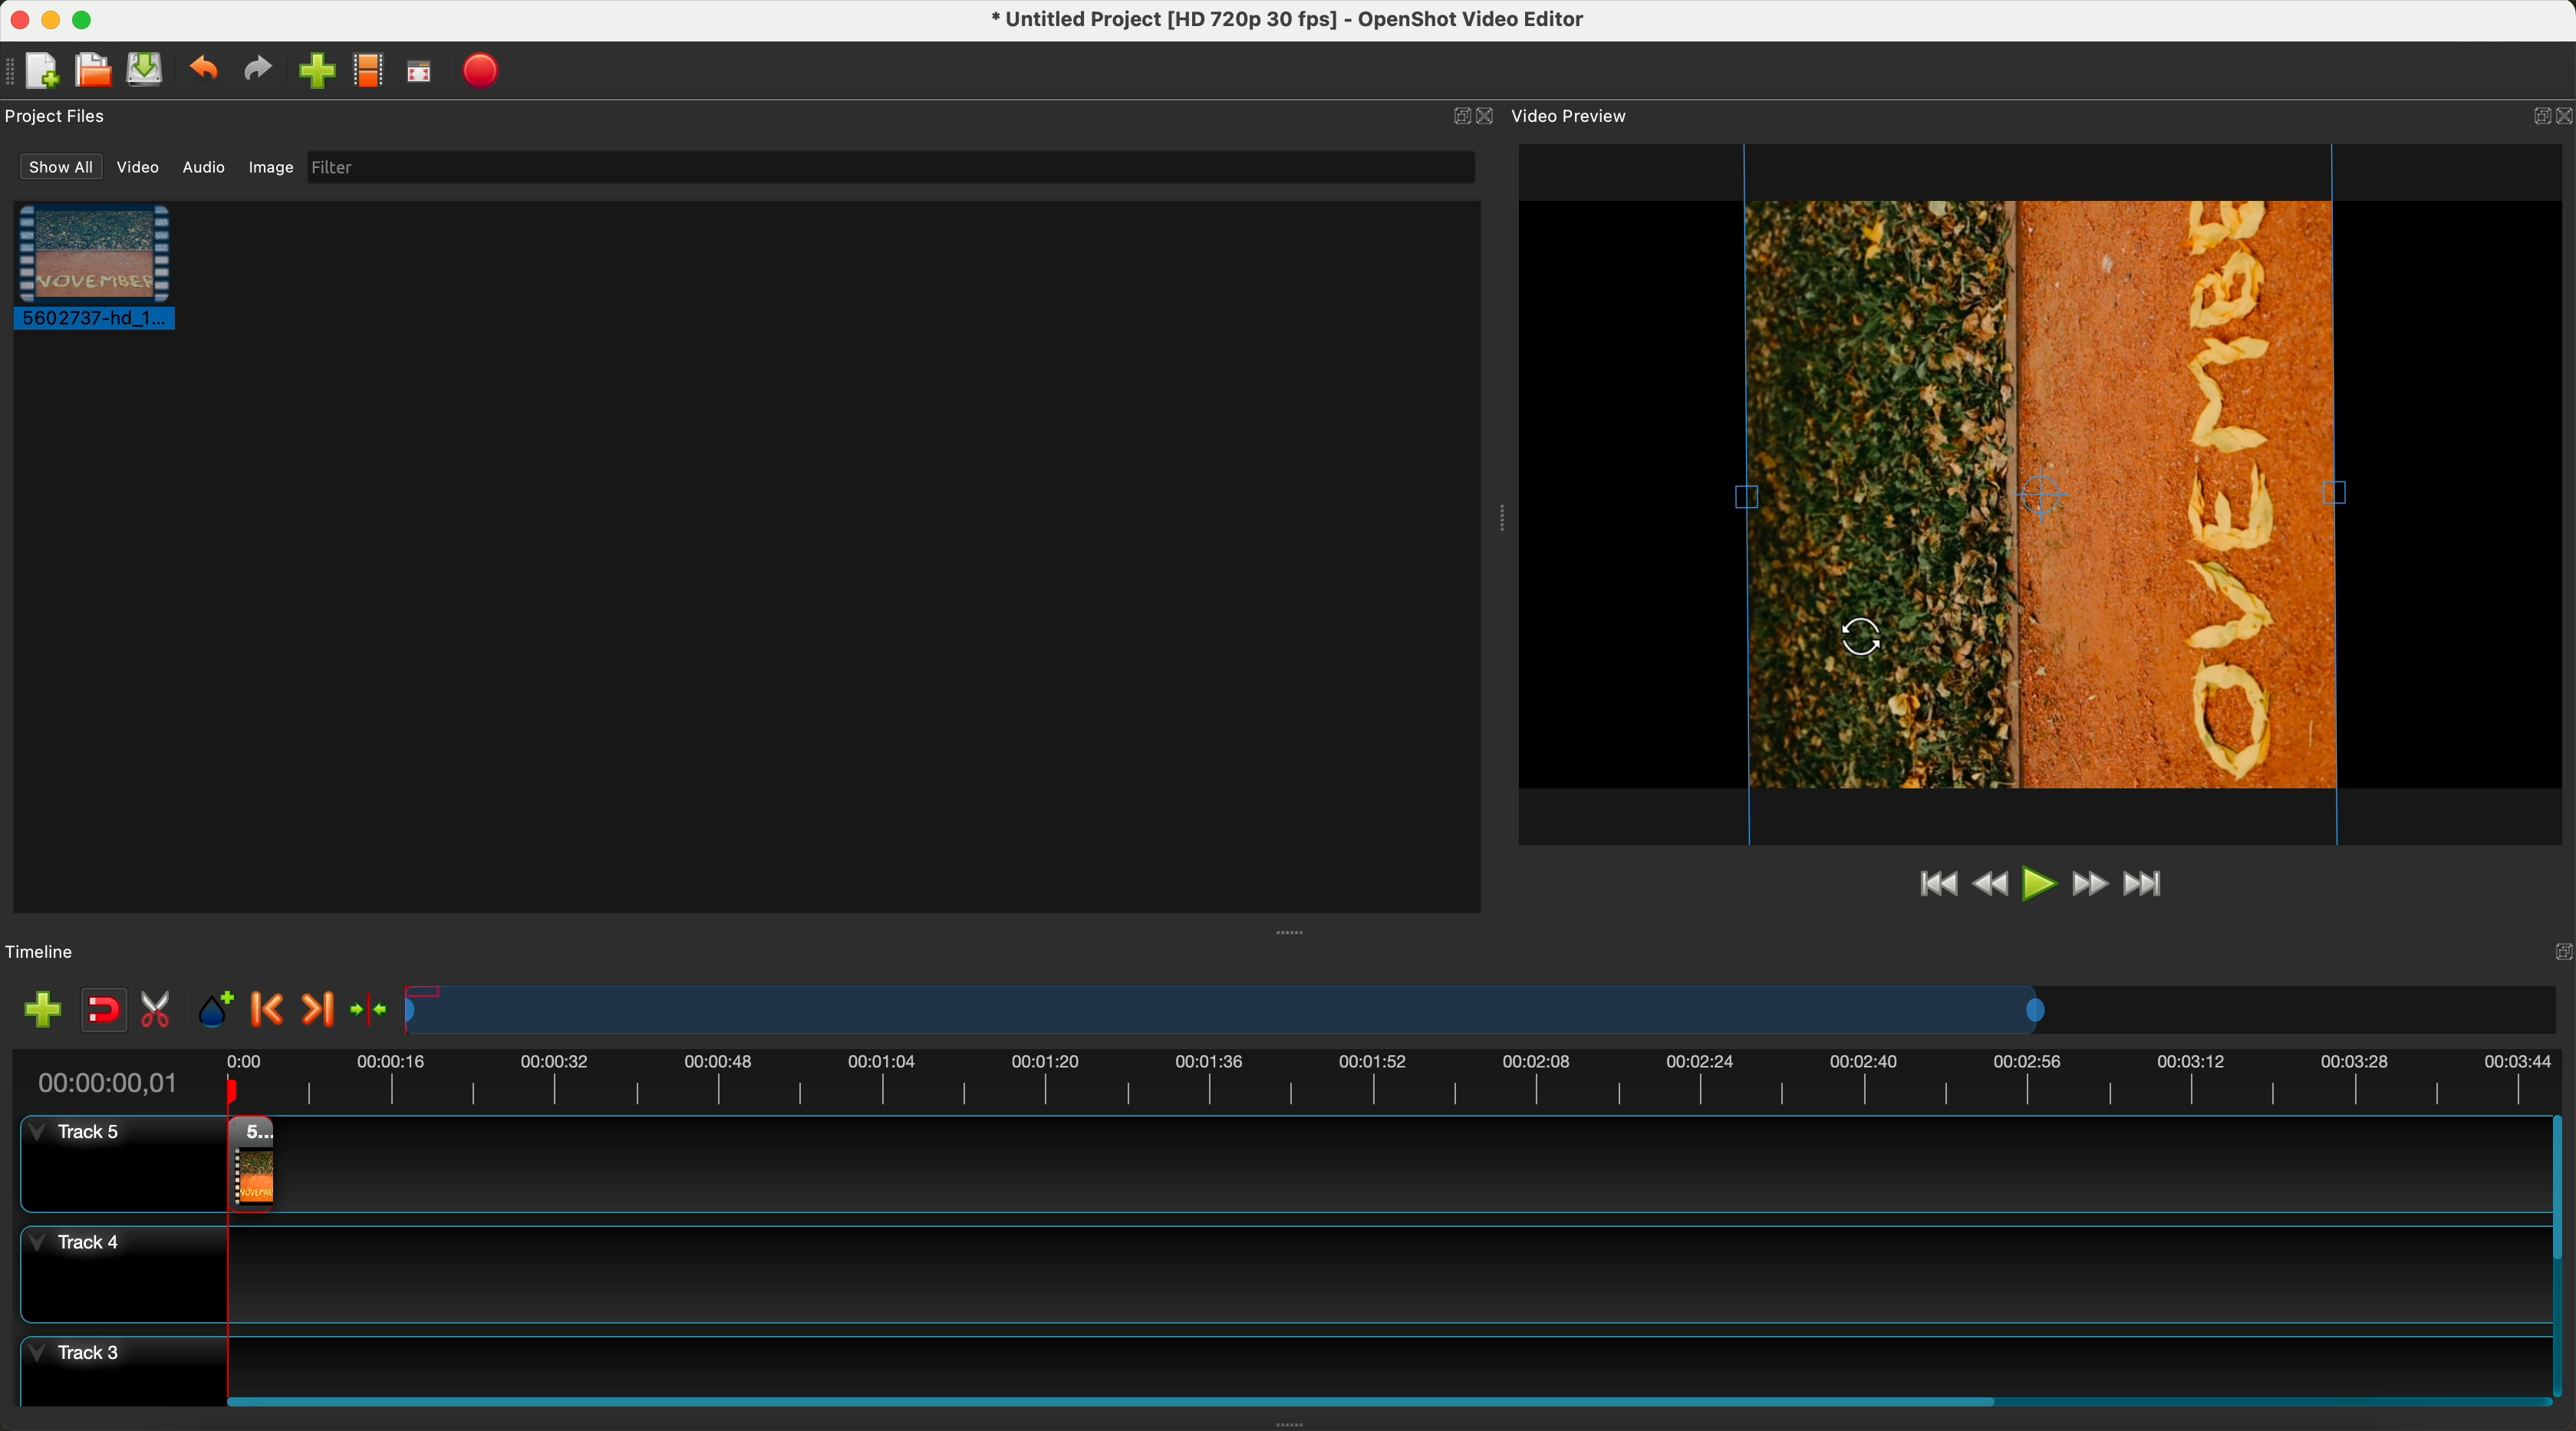 The image size is (2576, 1431). What do you see at coordinates (1384, 1398) in the screenshot?
I see `scroll bar` at bounding box center [1384, 1398].